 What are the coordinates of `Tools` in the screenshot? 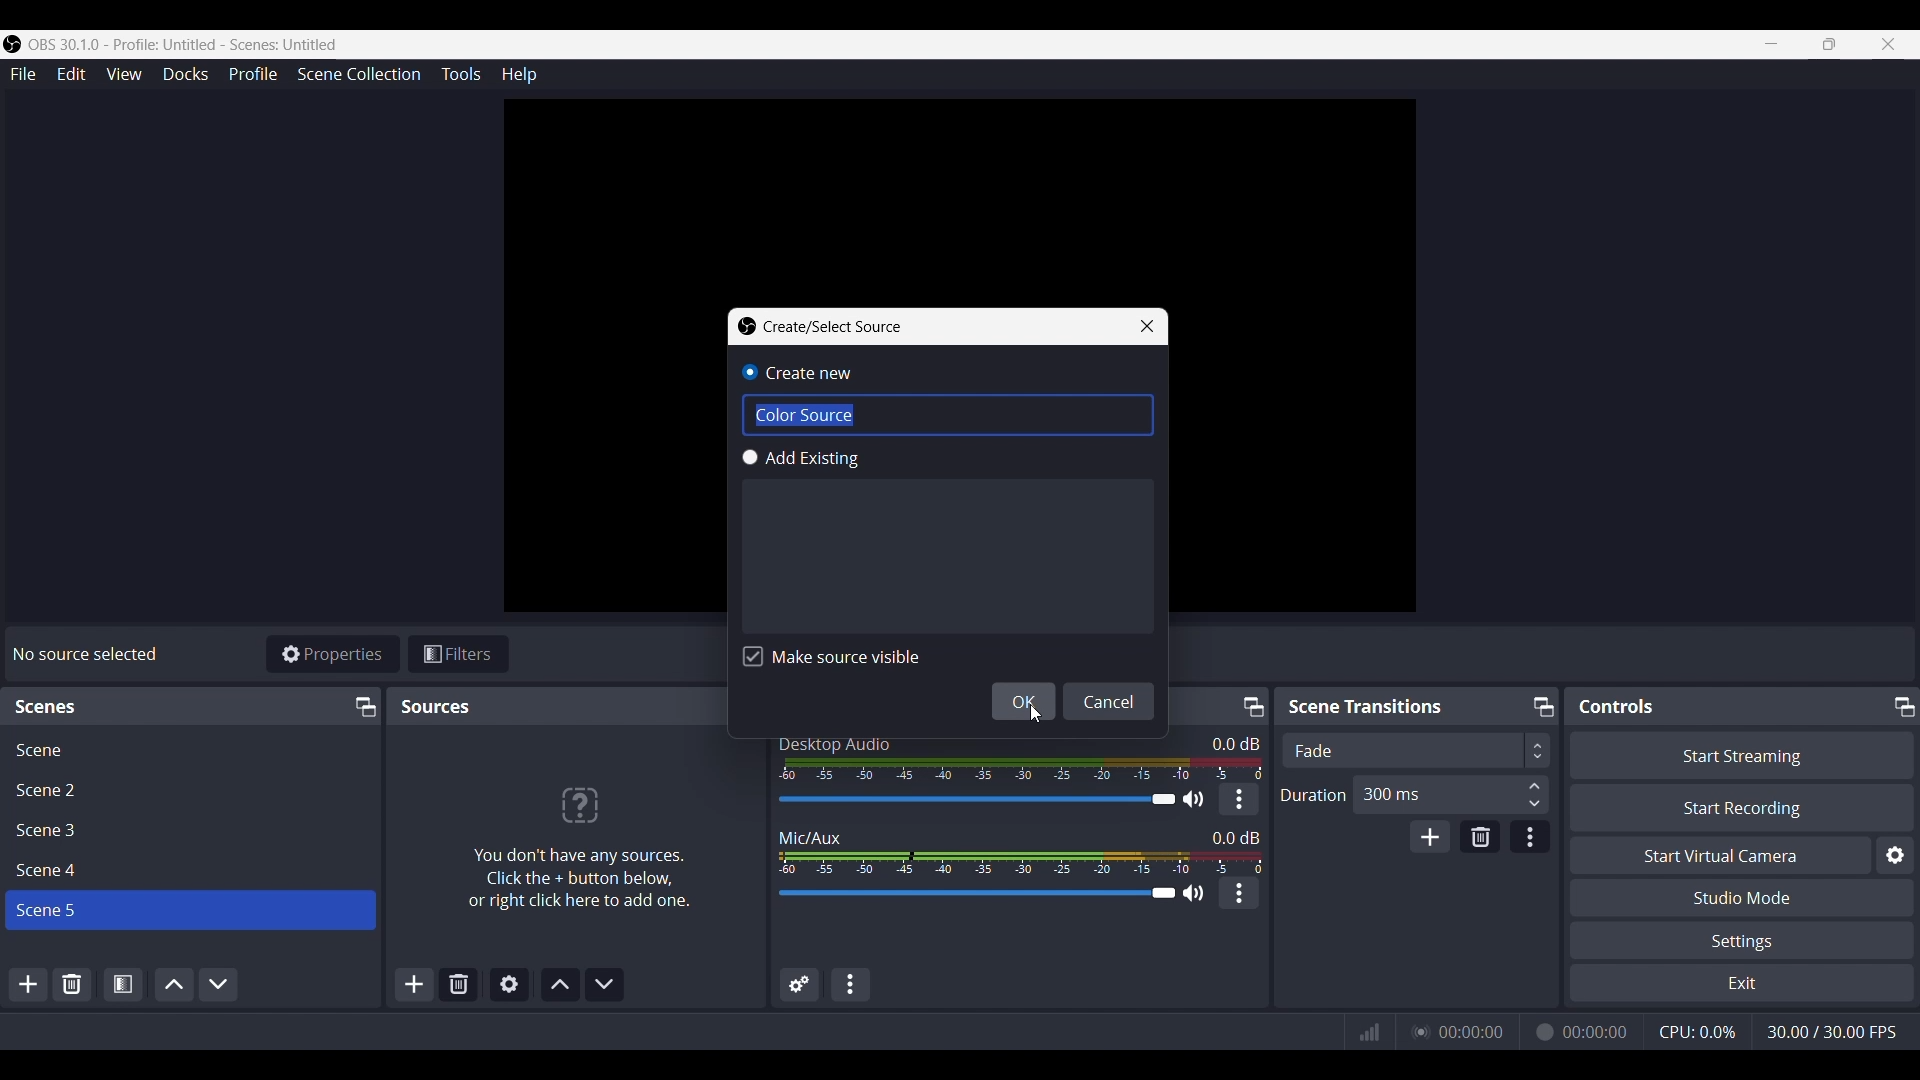 It's located at (460, 74).